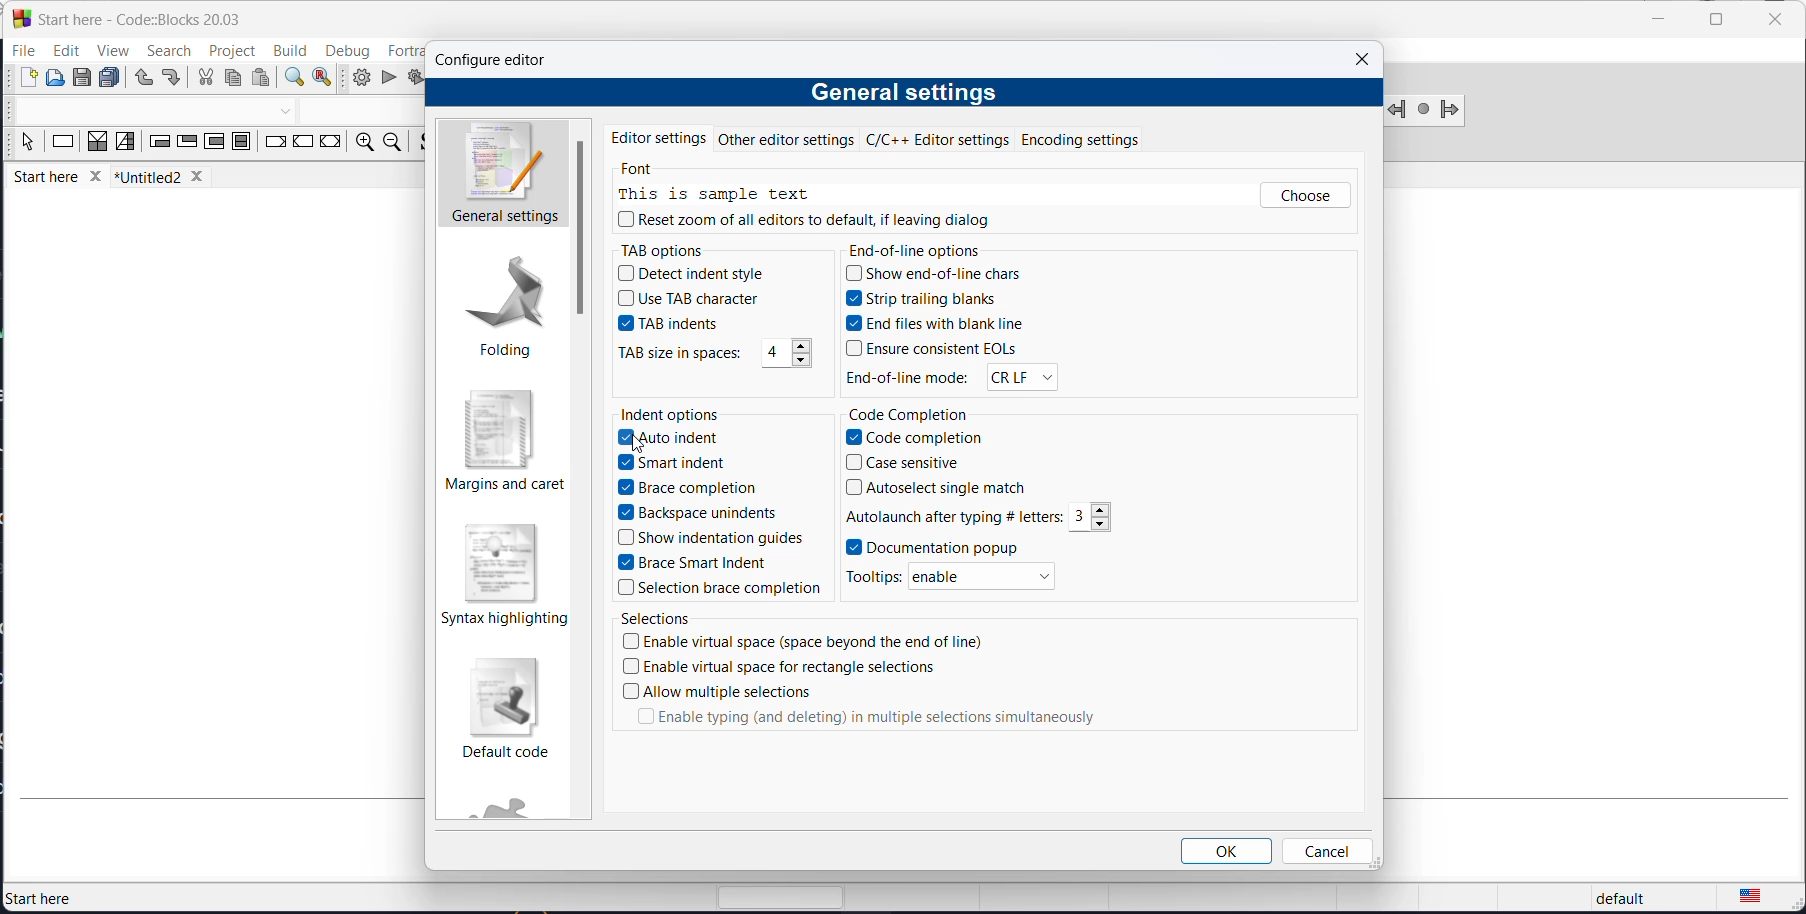 The image size is (1806, 914). Describe the element at coordinates (687, 300) in the screenshot. I see `use TAB character checkbox` at that location.